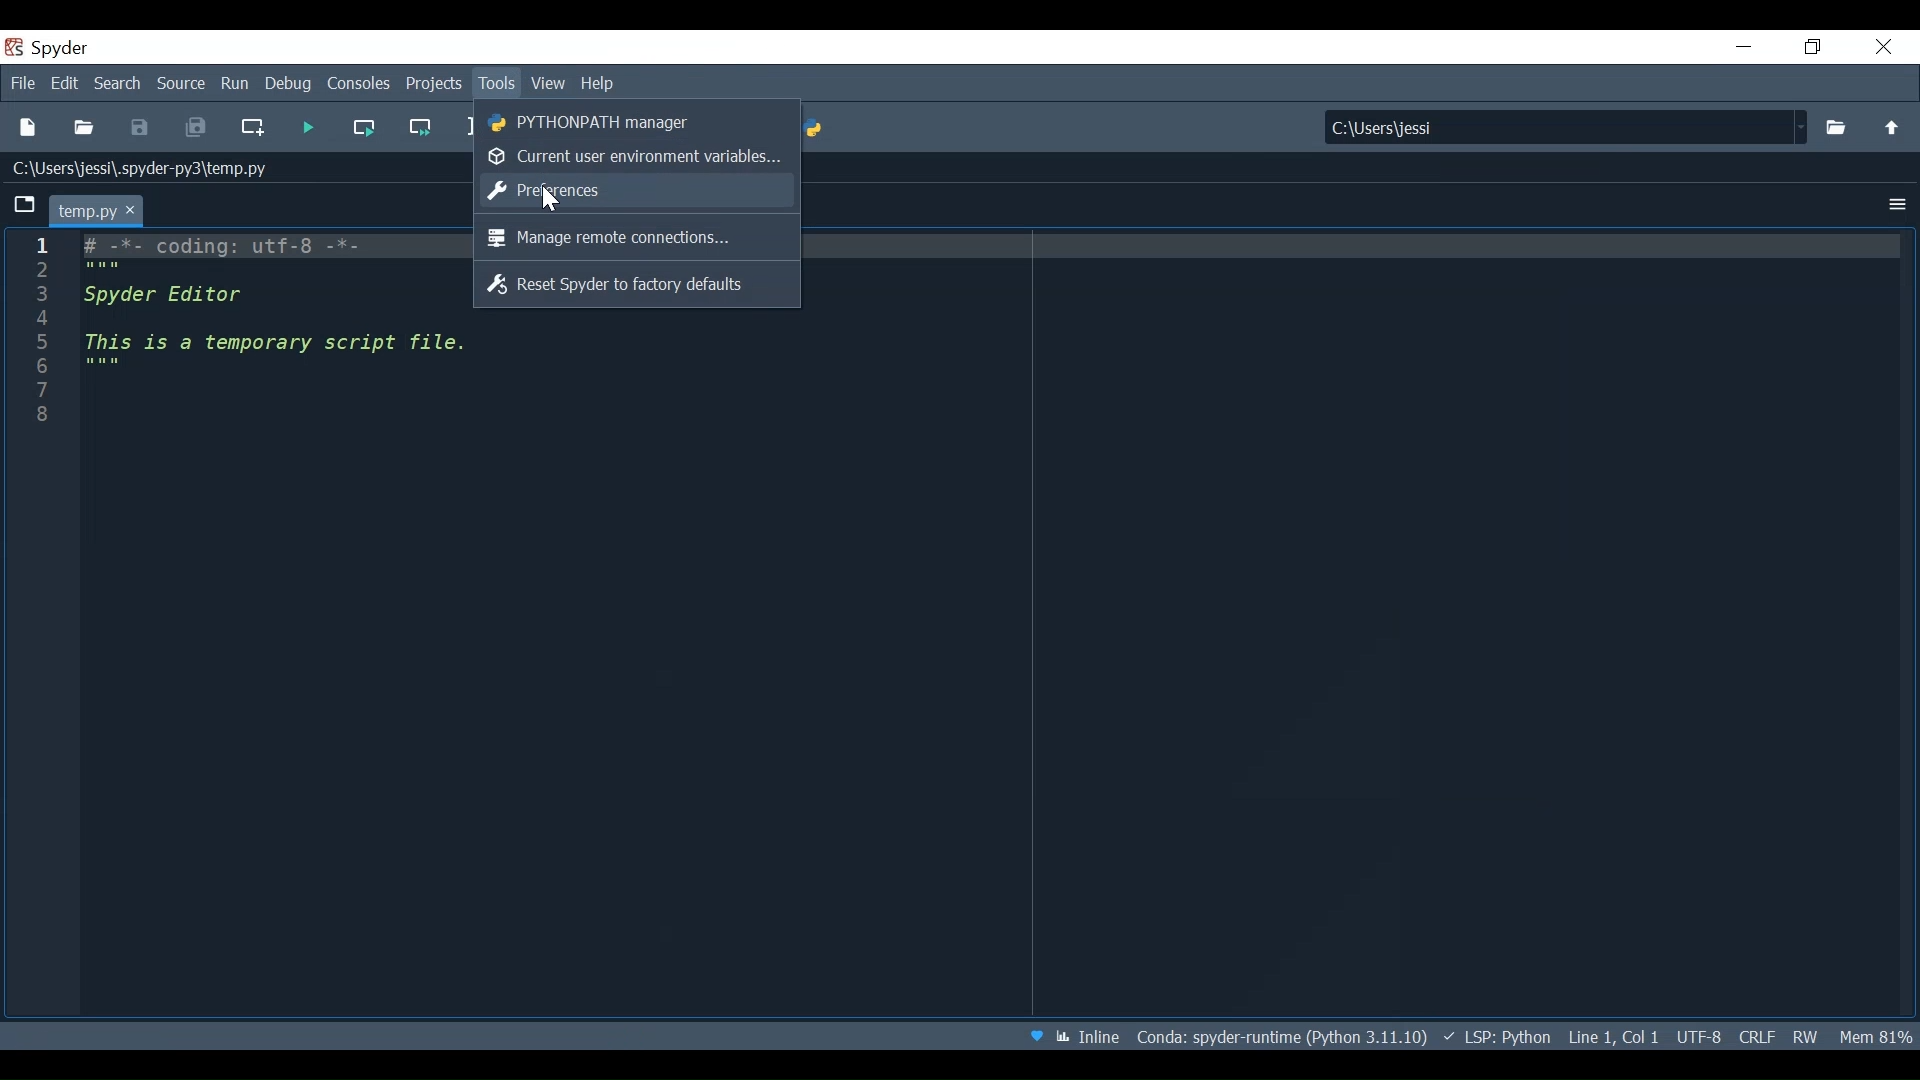  I want to click on Toggle between inline and interactive Matplotlib plotting, so click(1089, 1039).